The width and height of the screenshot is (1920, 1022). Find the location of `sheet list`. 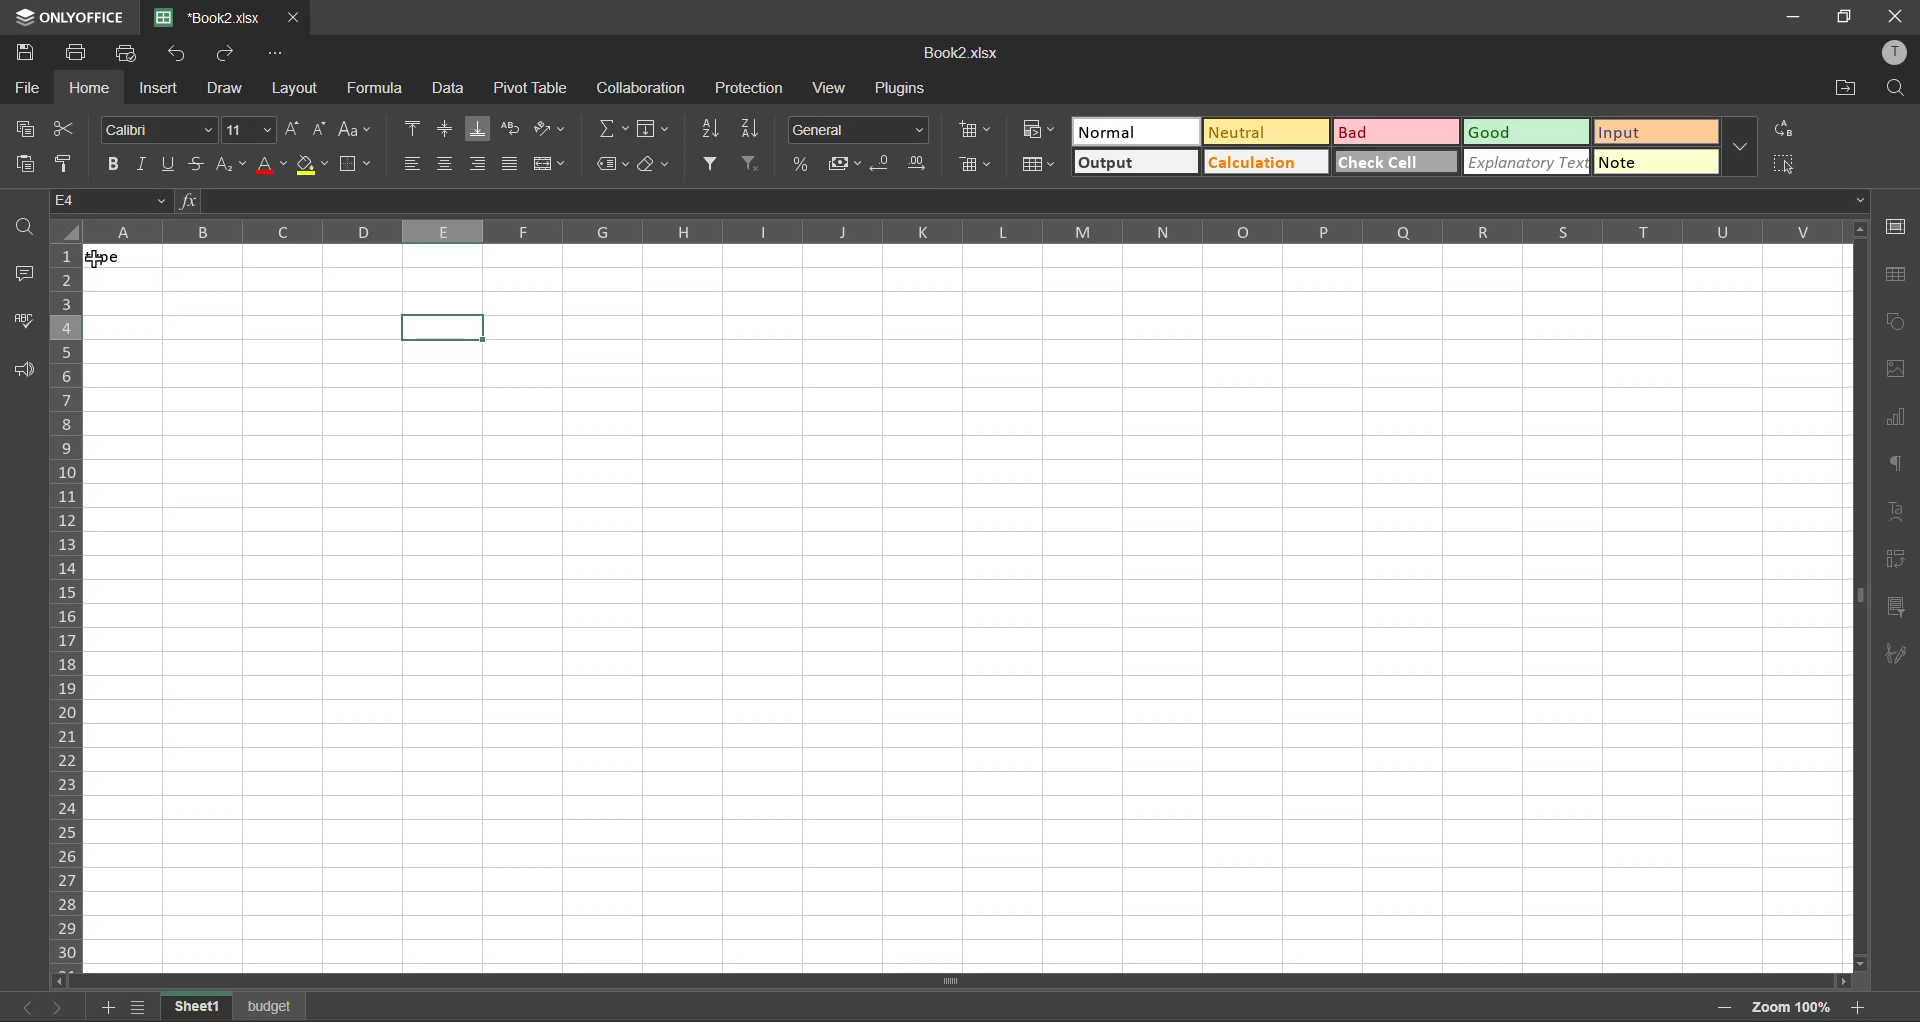

sheet list is located at coordinates (139, 1005).